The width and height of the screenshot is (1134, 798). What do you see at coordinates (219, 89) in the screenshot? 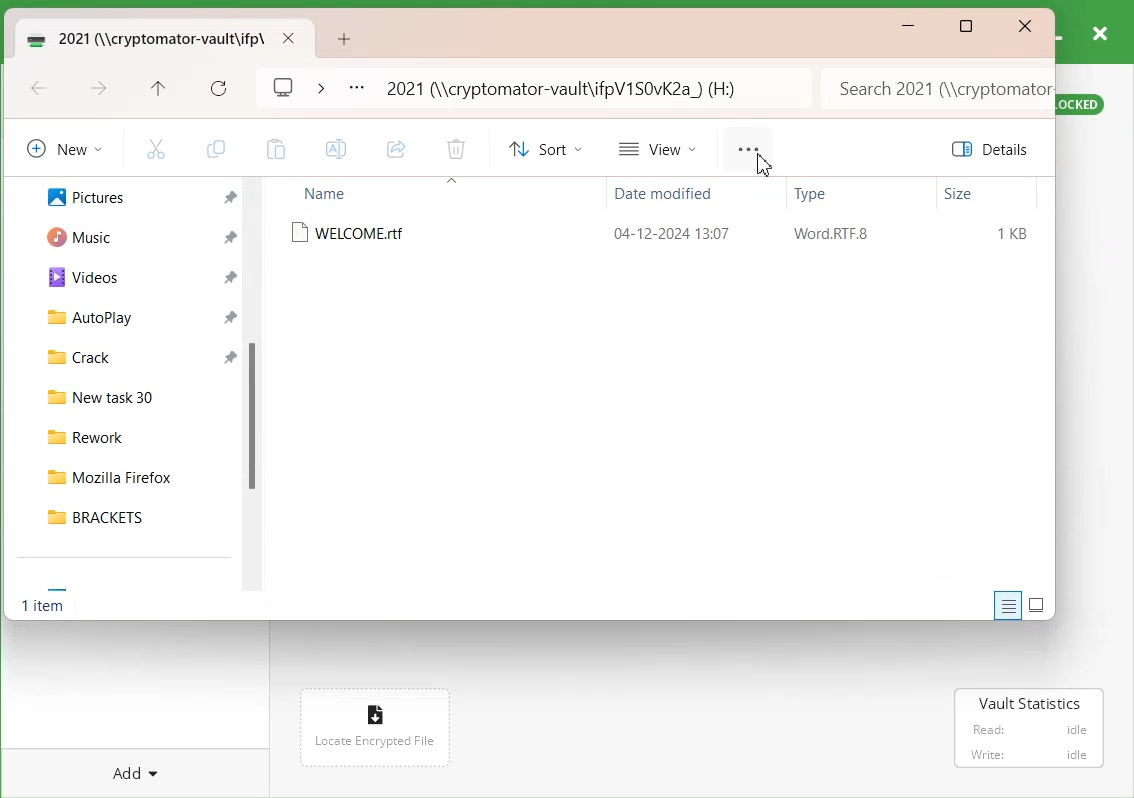
I see `Refresh` at bounding box center [219, 89].